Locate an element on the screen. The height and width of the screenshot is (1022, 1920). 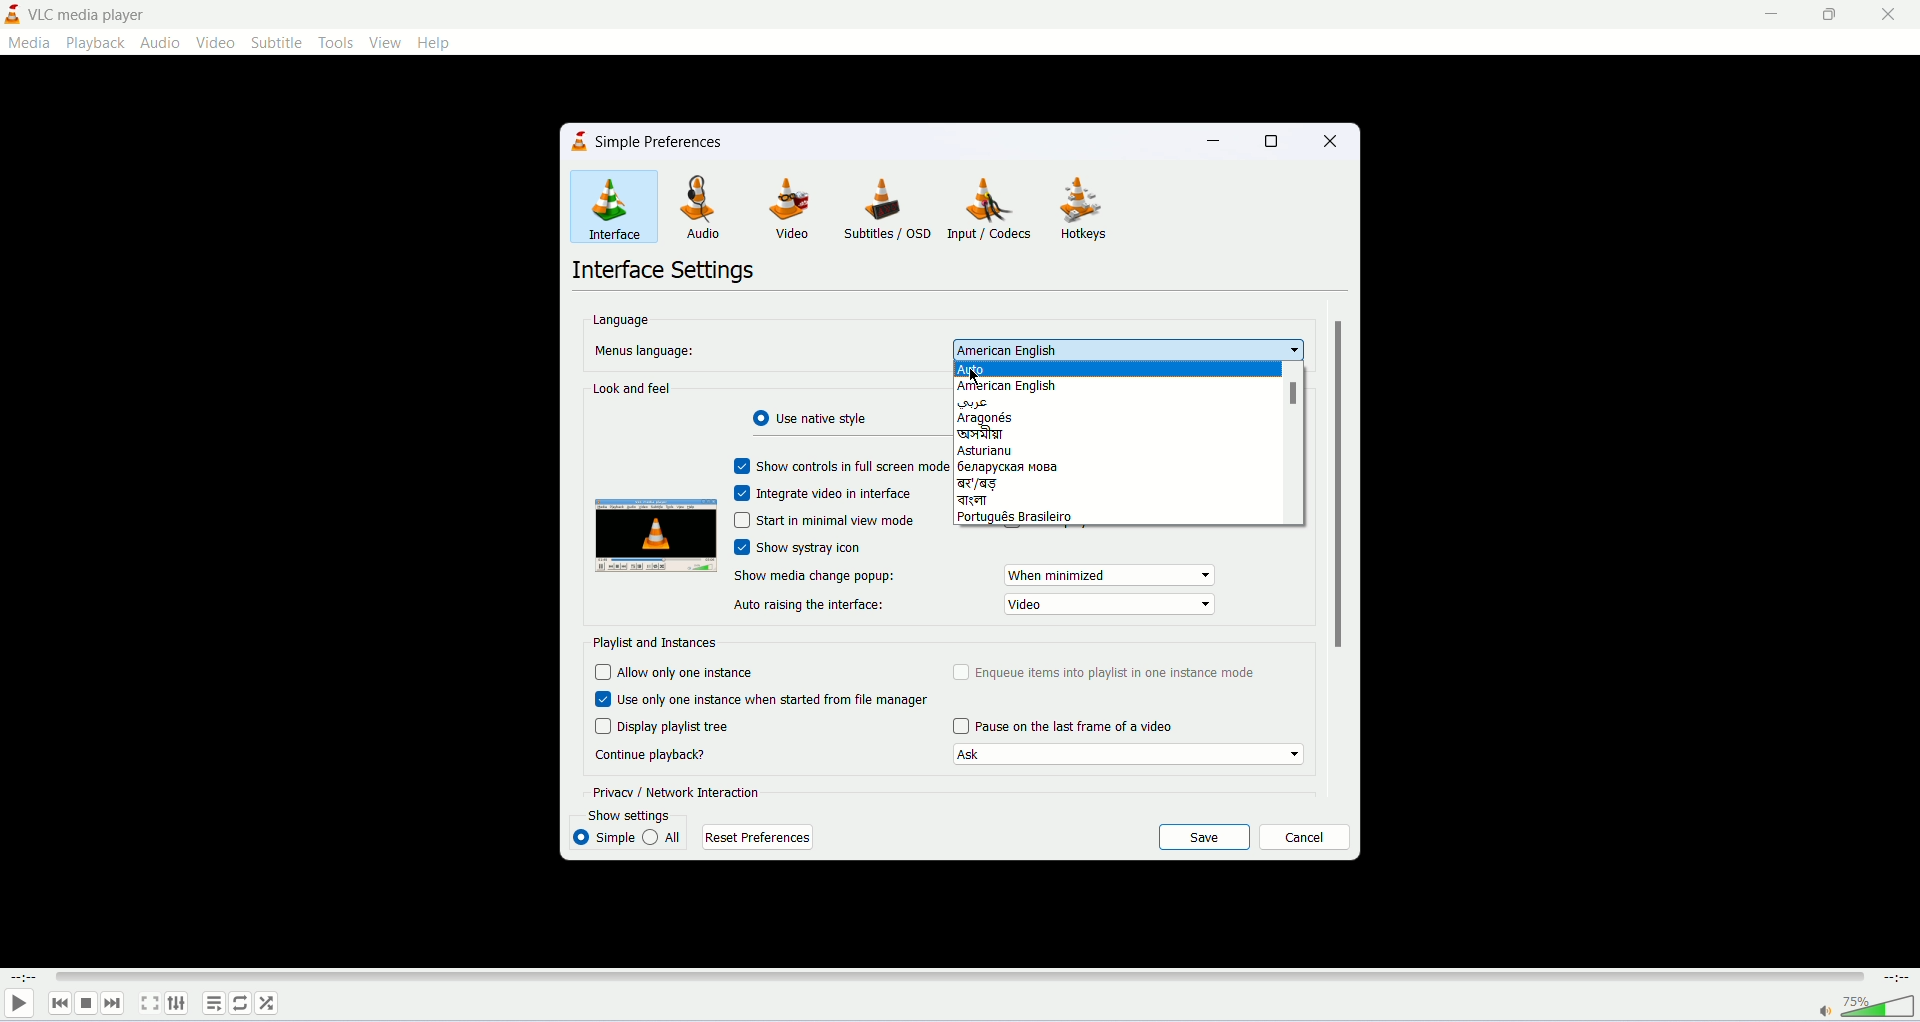
video is located at coordinates (214, 42).